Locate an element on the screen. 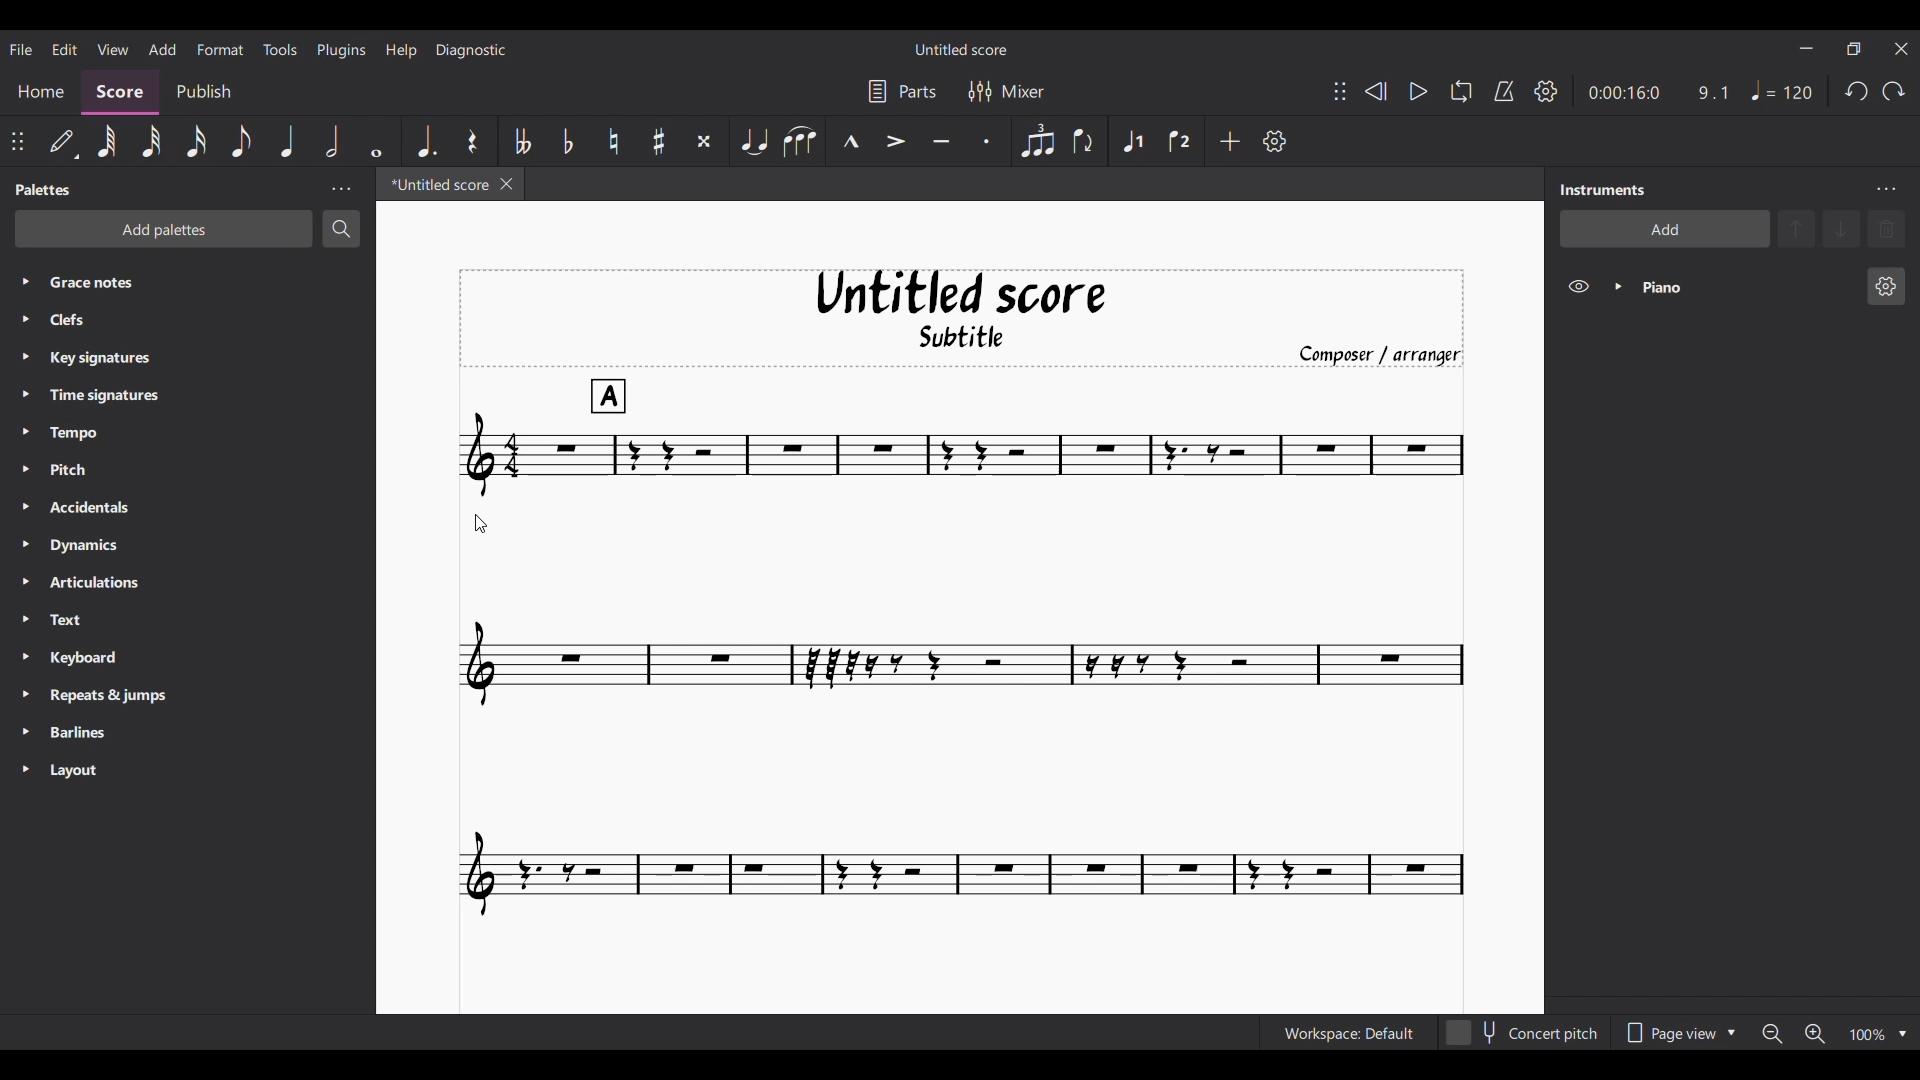 The width and height of the screenshot is (1920, 1080). Rest is located at coordinates (472, 141).